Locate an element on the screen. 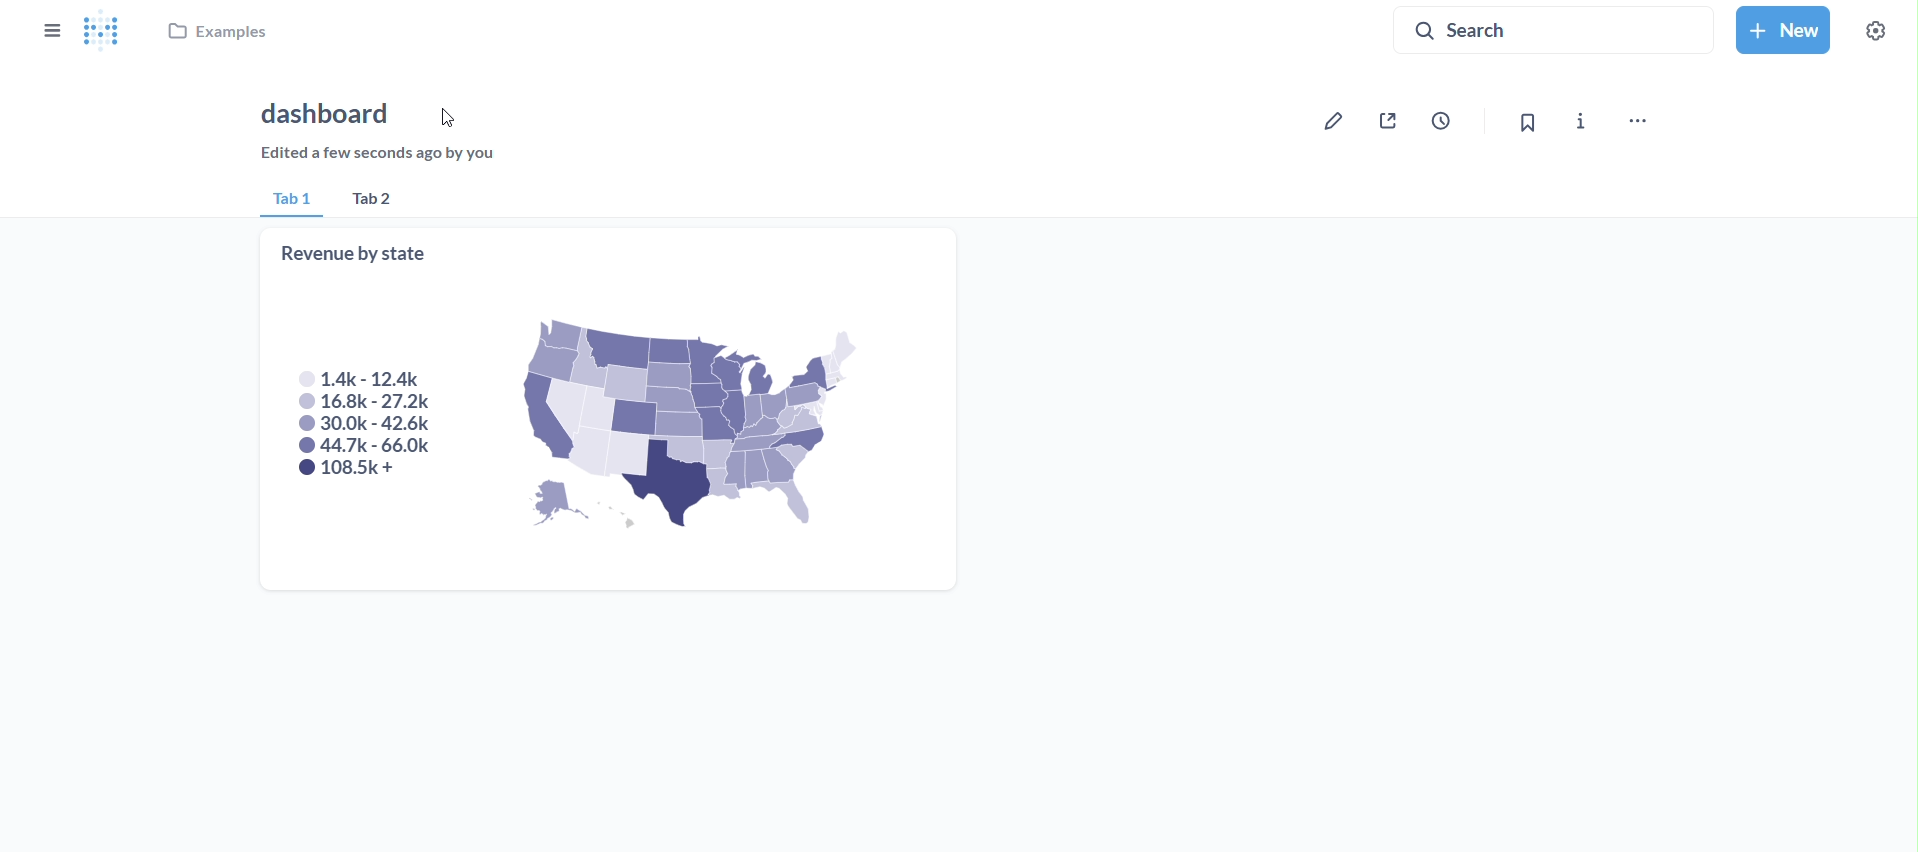  close sidebar is located at coordinates (50, 30).